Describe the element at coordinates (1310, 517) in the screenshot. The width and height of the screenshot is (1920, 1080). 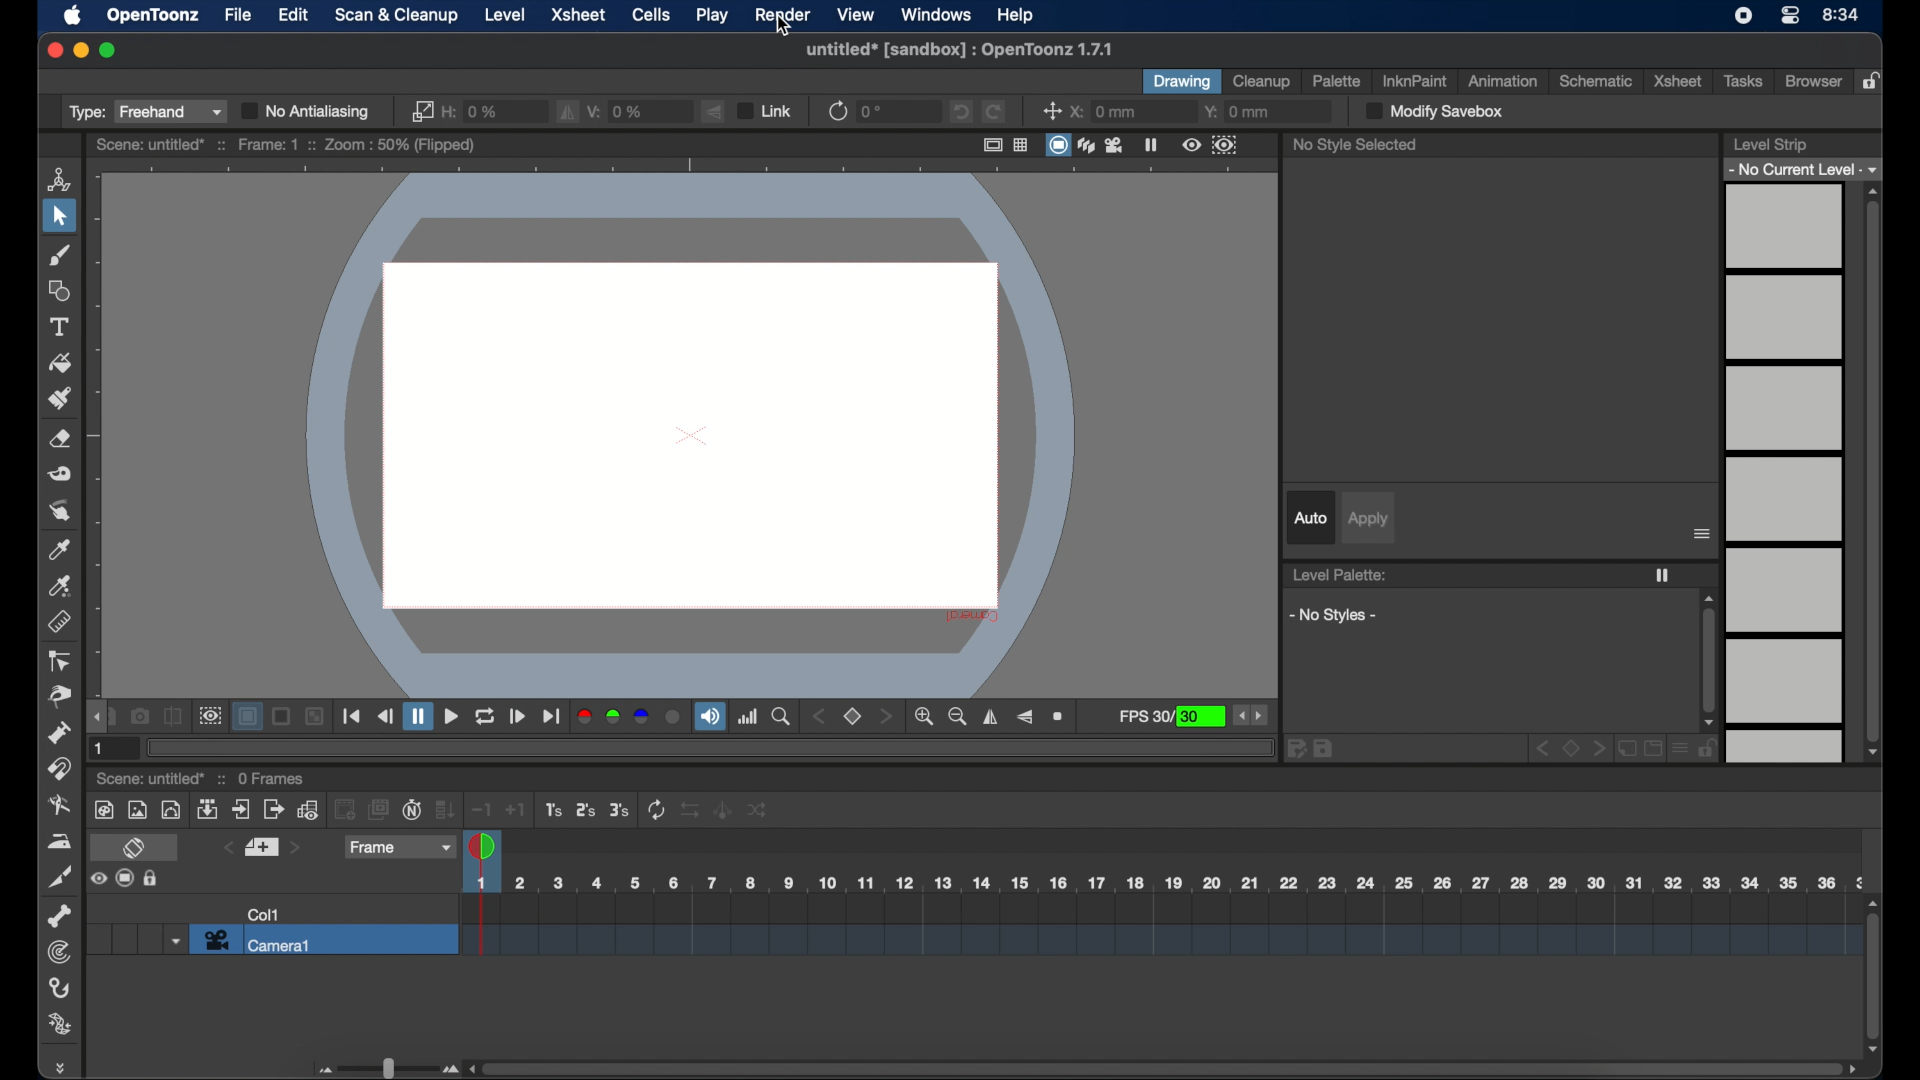
I see `auto` at that location.